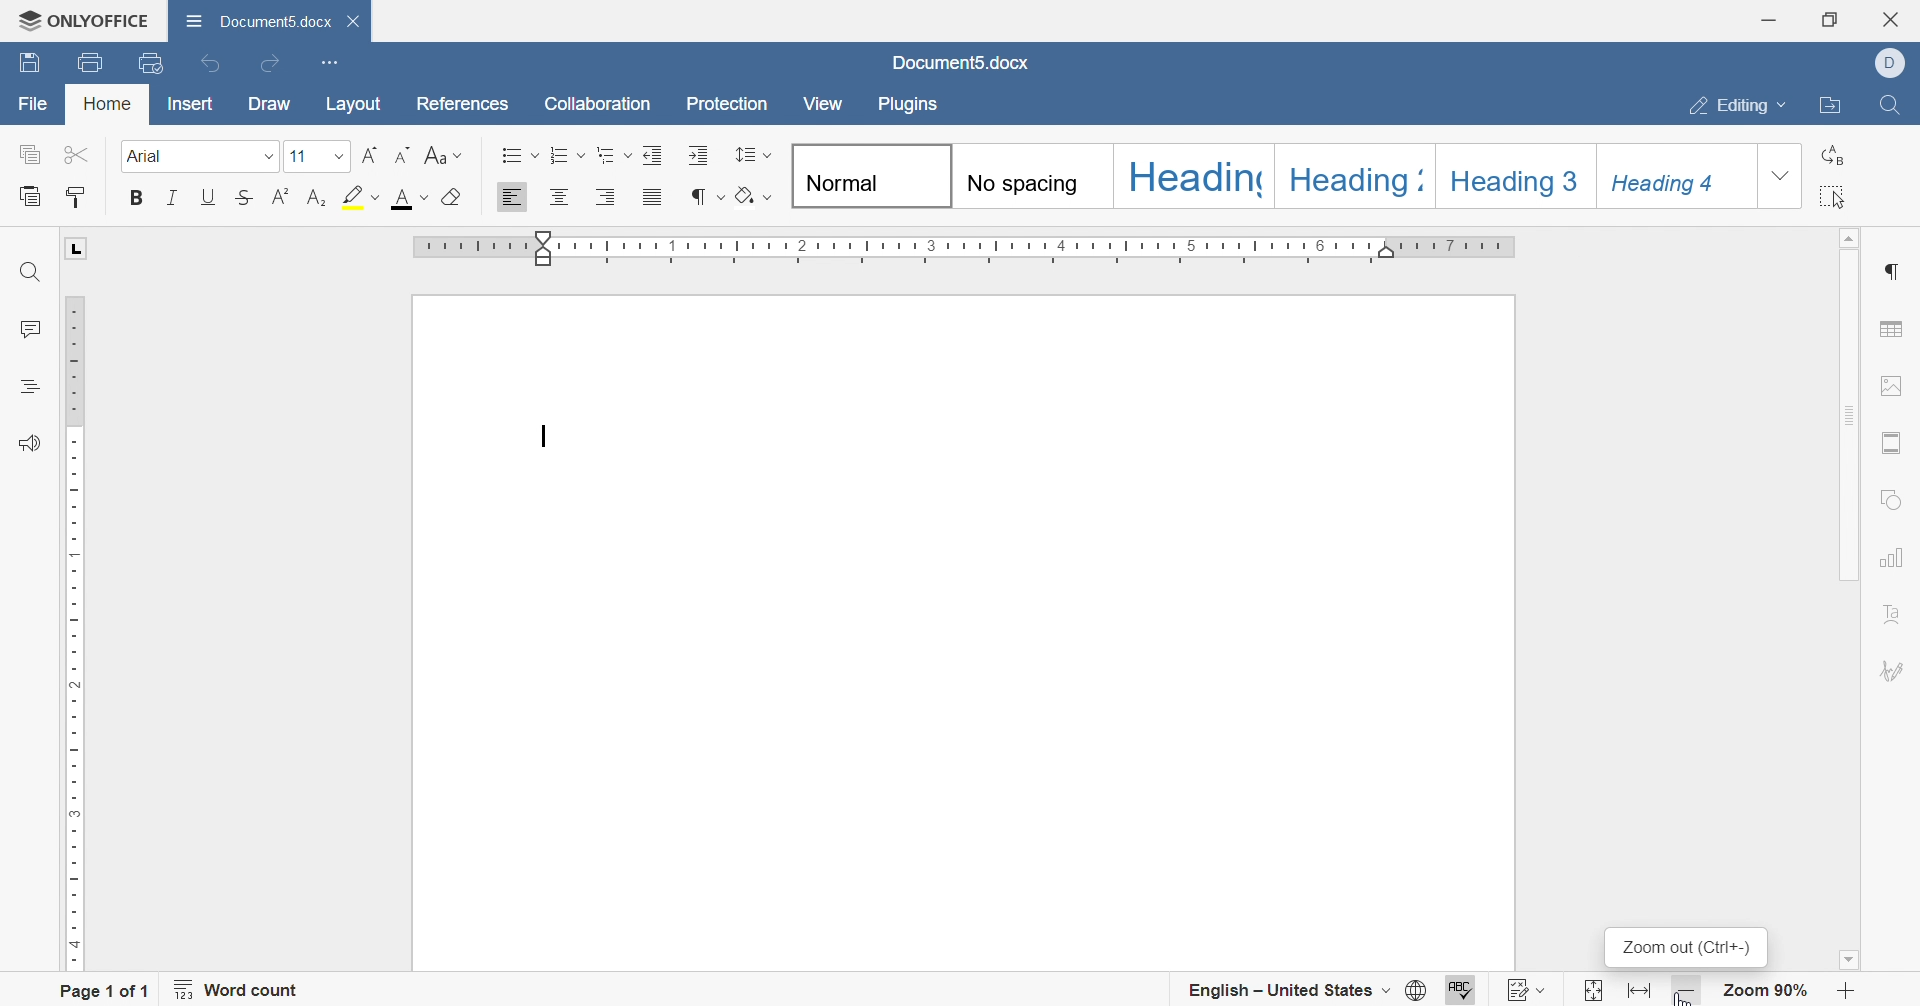 The width and height of the screenshot is (1920, 1006). I want to click on collaboration, so click(596, 103).